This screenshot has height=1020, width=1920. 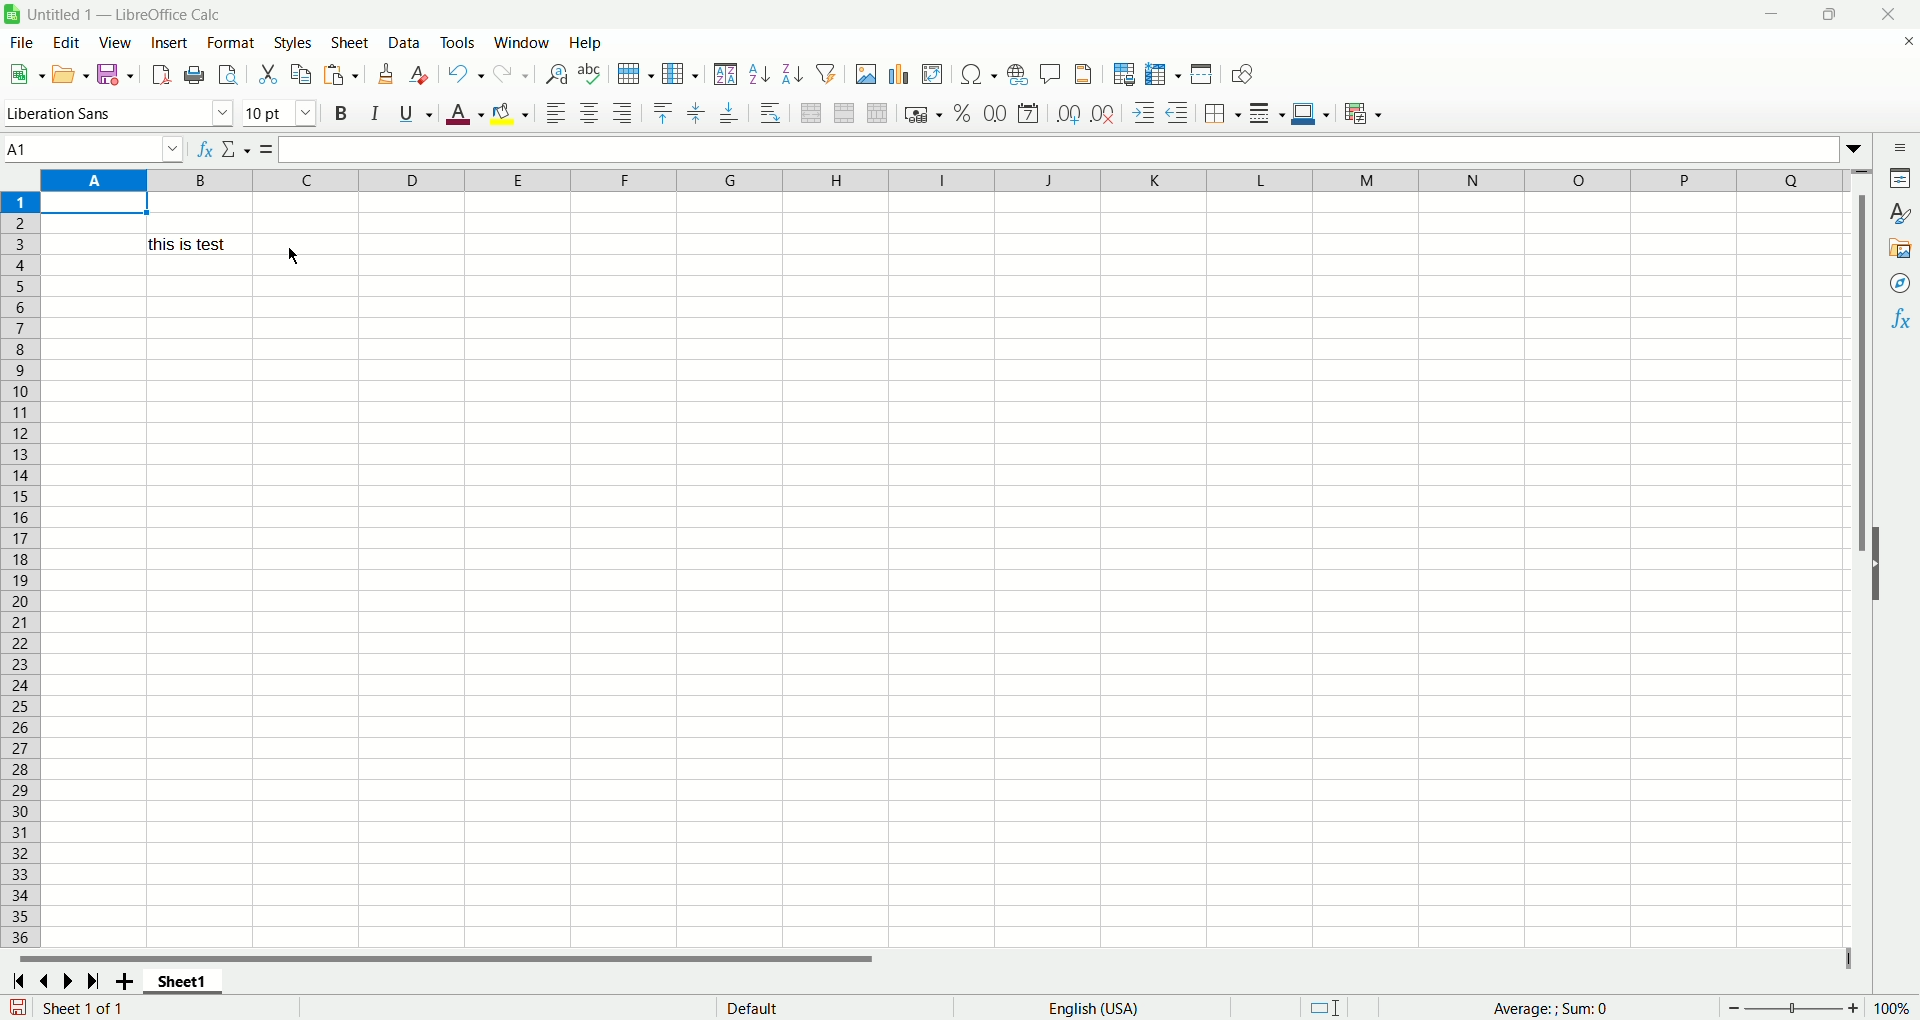 What do you see at coordinates (299, 76) in the screenshot?
I see `copy` at bounding box center [299, 76].